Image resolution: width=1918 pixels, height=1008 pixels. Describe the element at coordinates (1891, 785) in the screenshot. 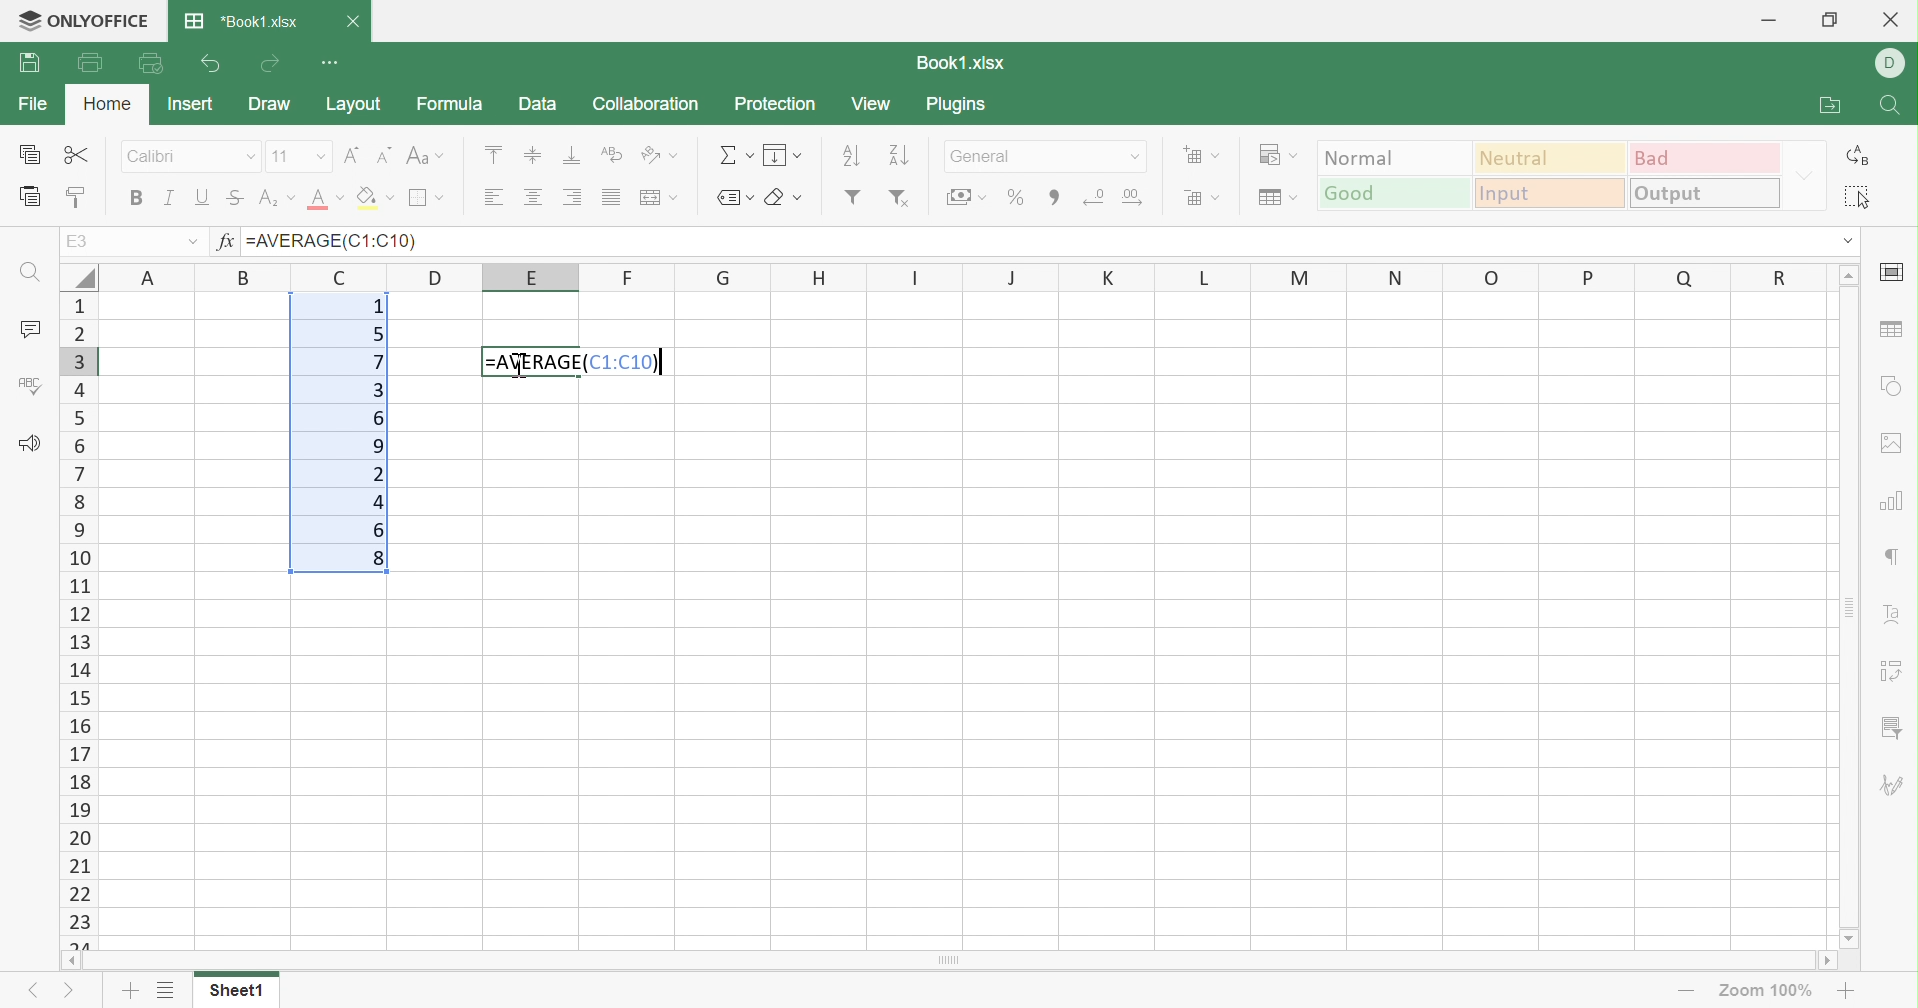

I see `Signature settings` at that location.